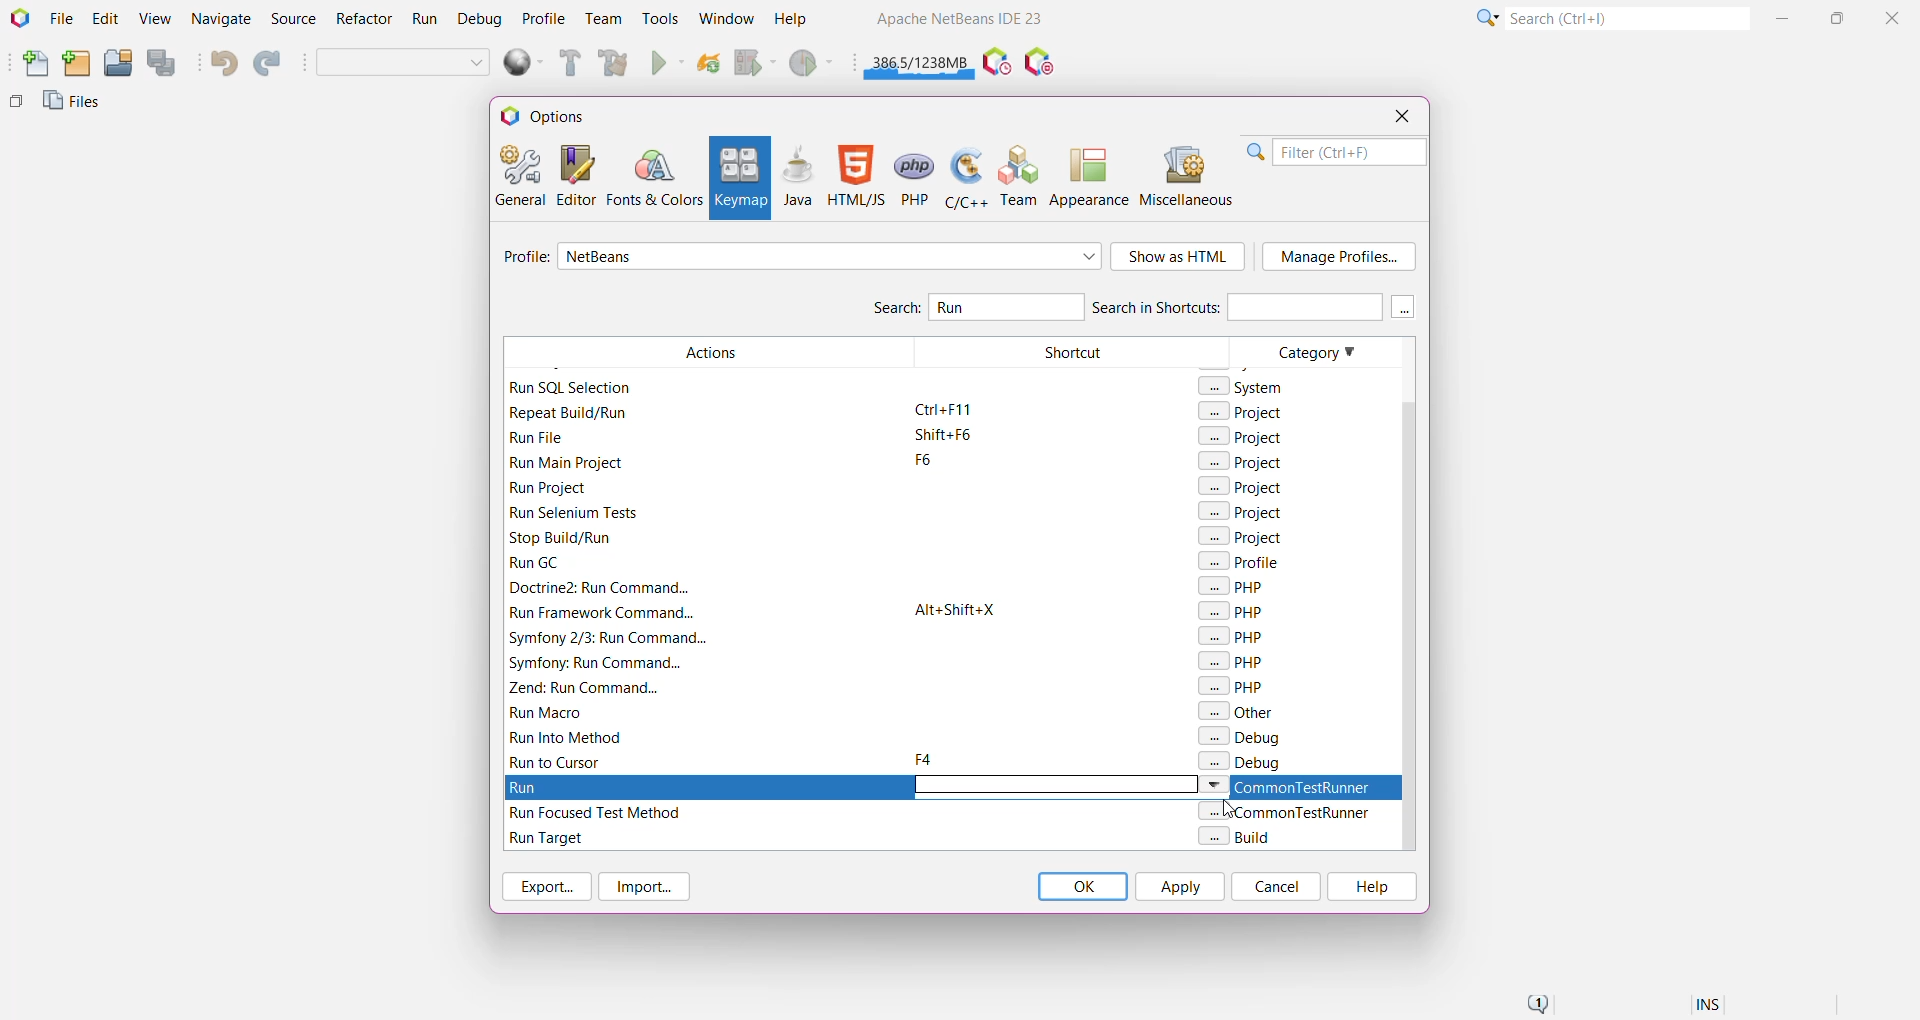  Describe the element at coordinates (705, 824) in the screenshot. I see `Filtered Actions with Run keyword` at that location.